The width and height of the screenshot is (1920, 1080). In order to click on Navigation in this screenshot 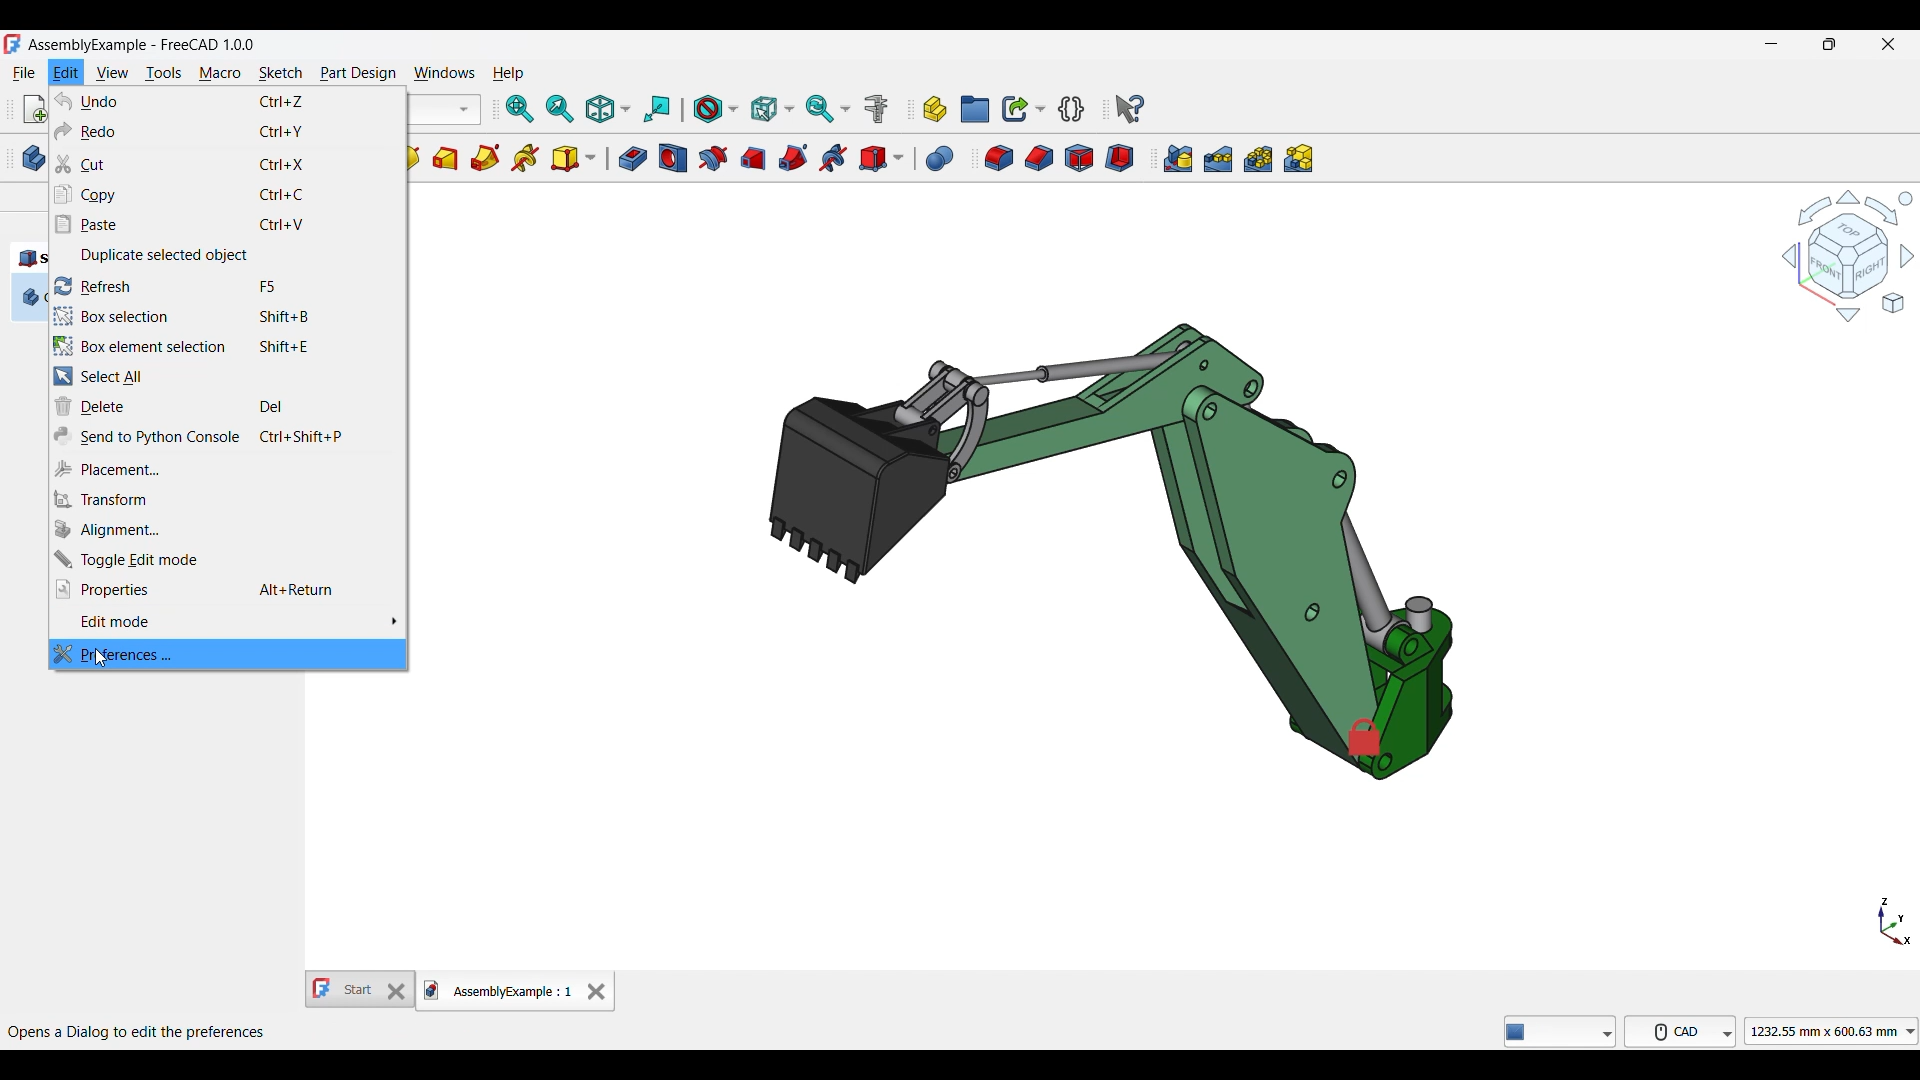, I will do `click(1848, 255)`.